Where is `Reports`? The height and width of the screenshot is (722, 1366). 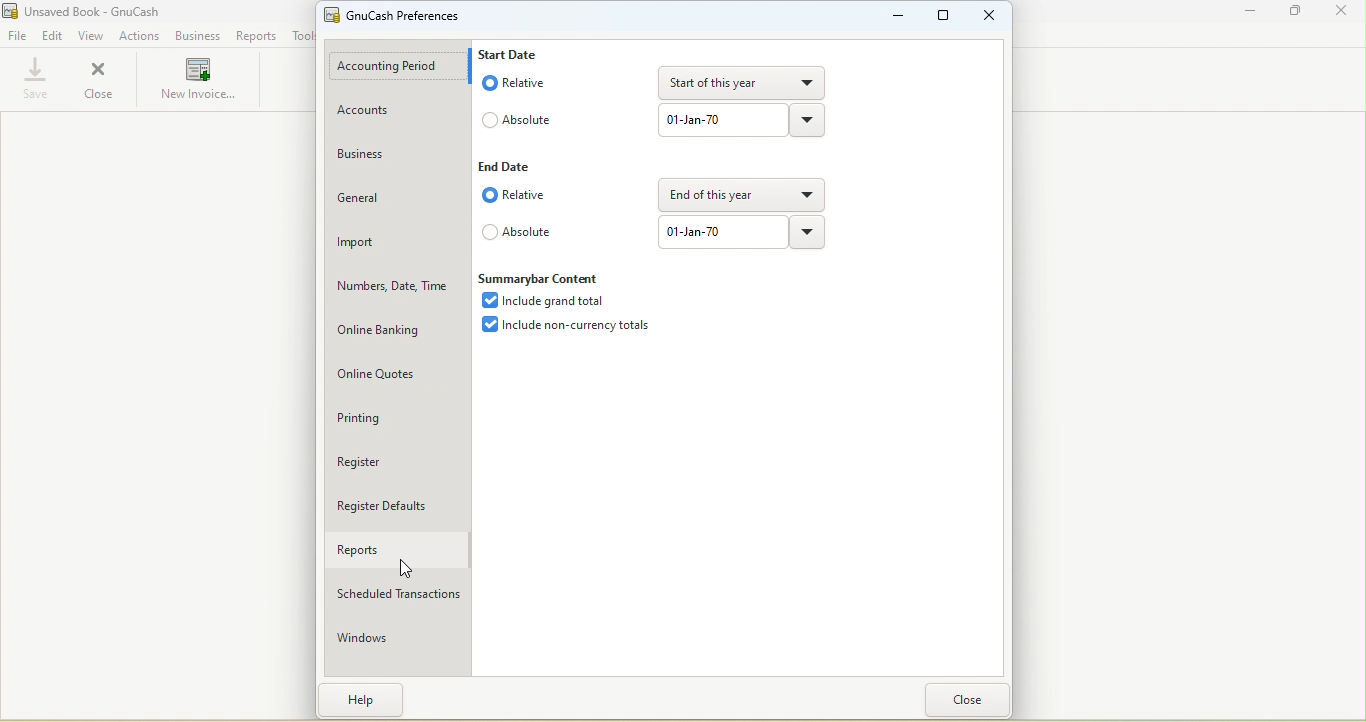
Reports is located at coordinates (255, 36).